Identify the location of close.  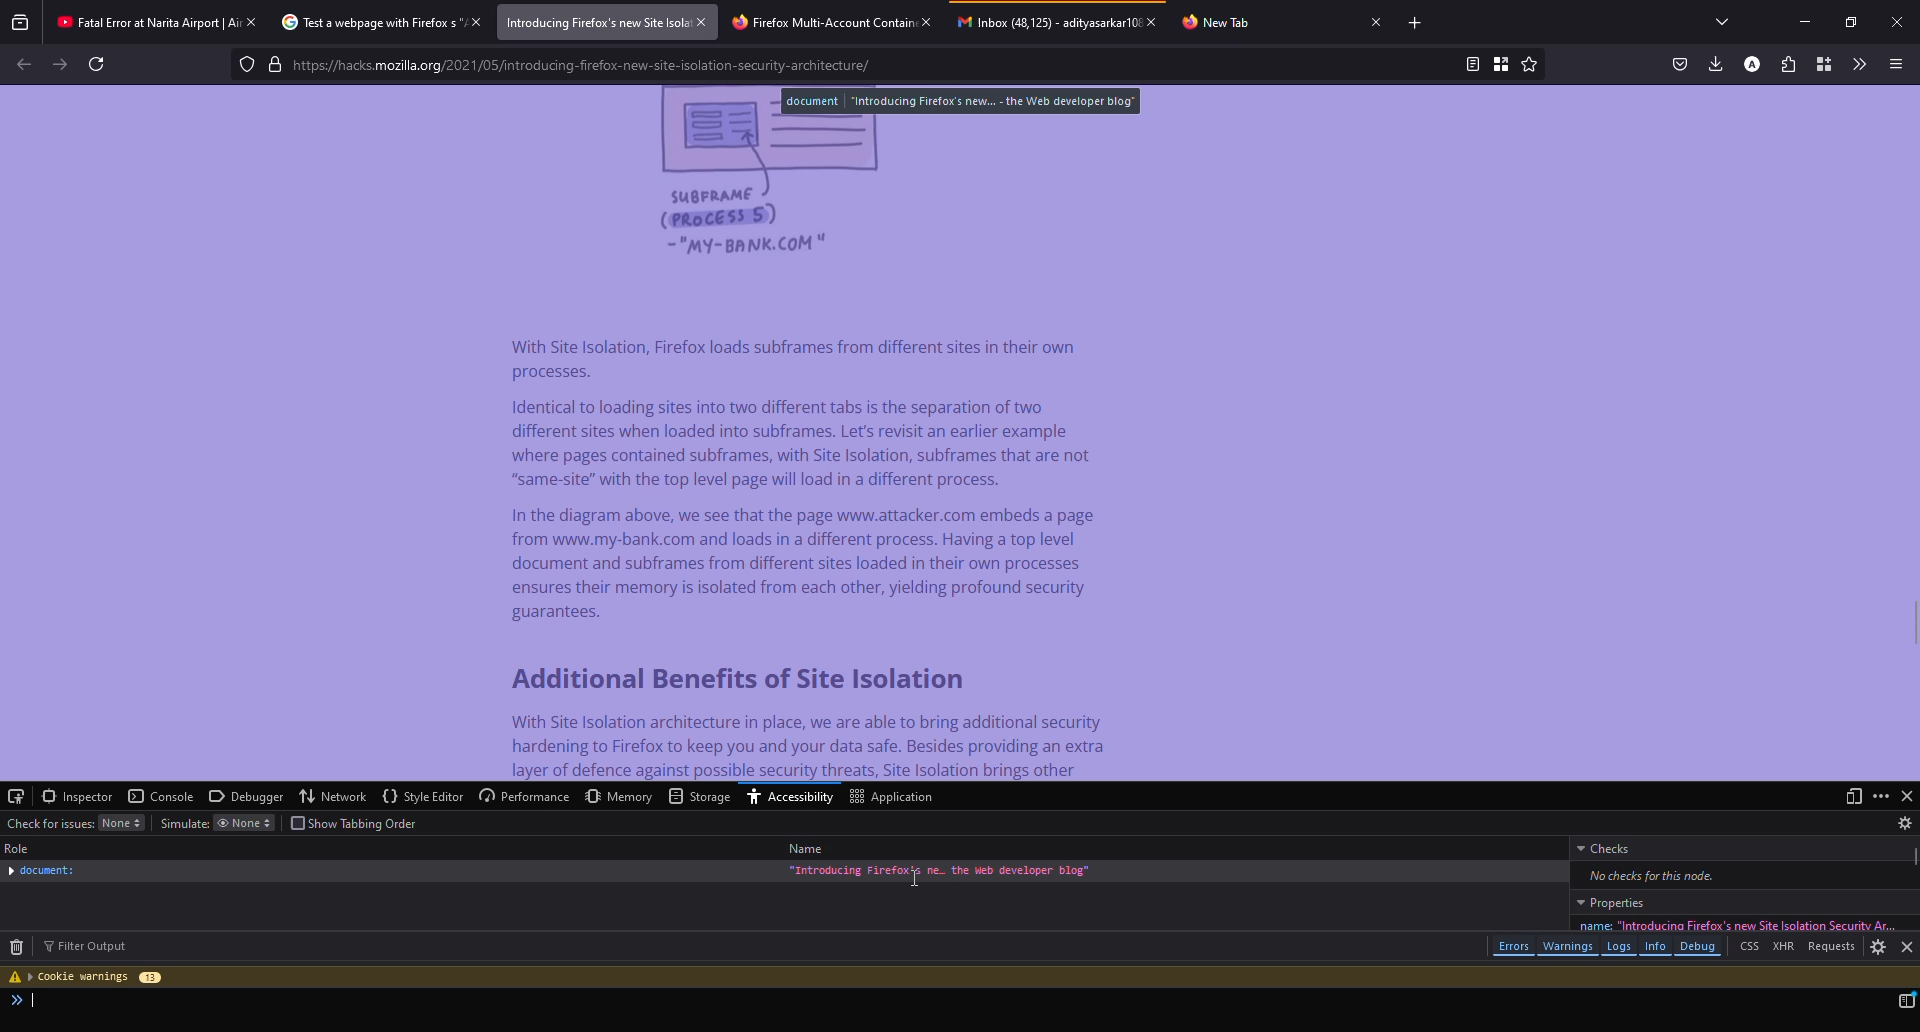
(1897, 22).